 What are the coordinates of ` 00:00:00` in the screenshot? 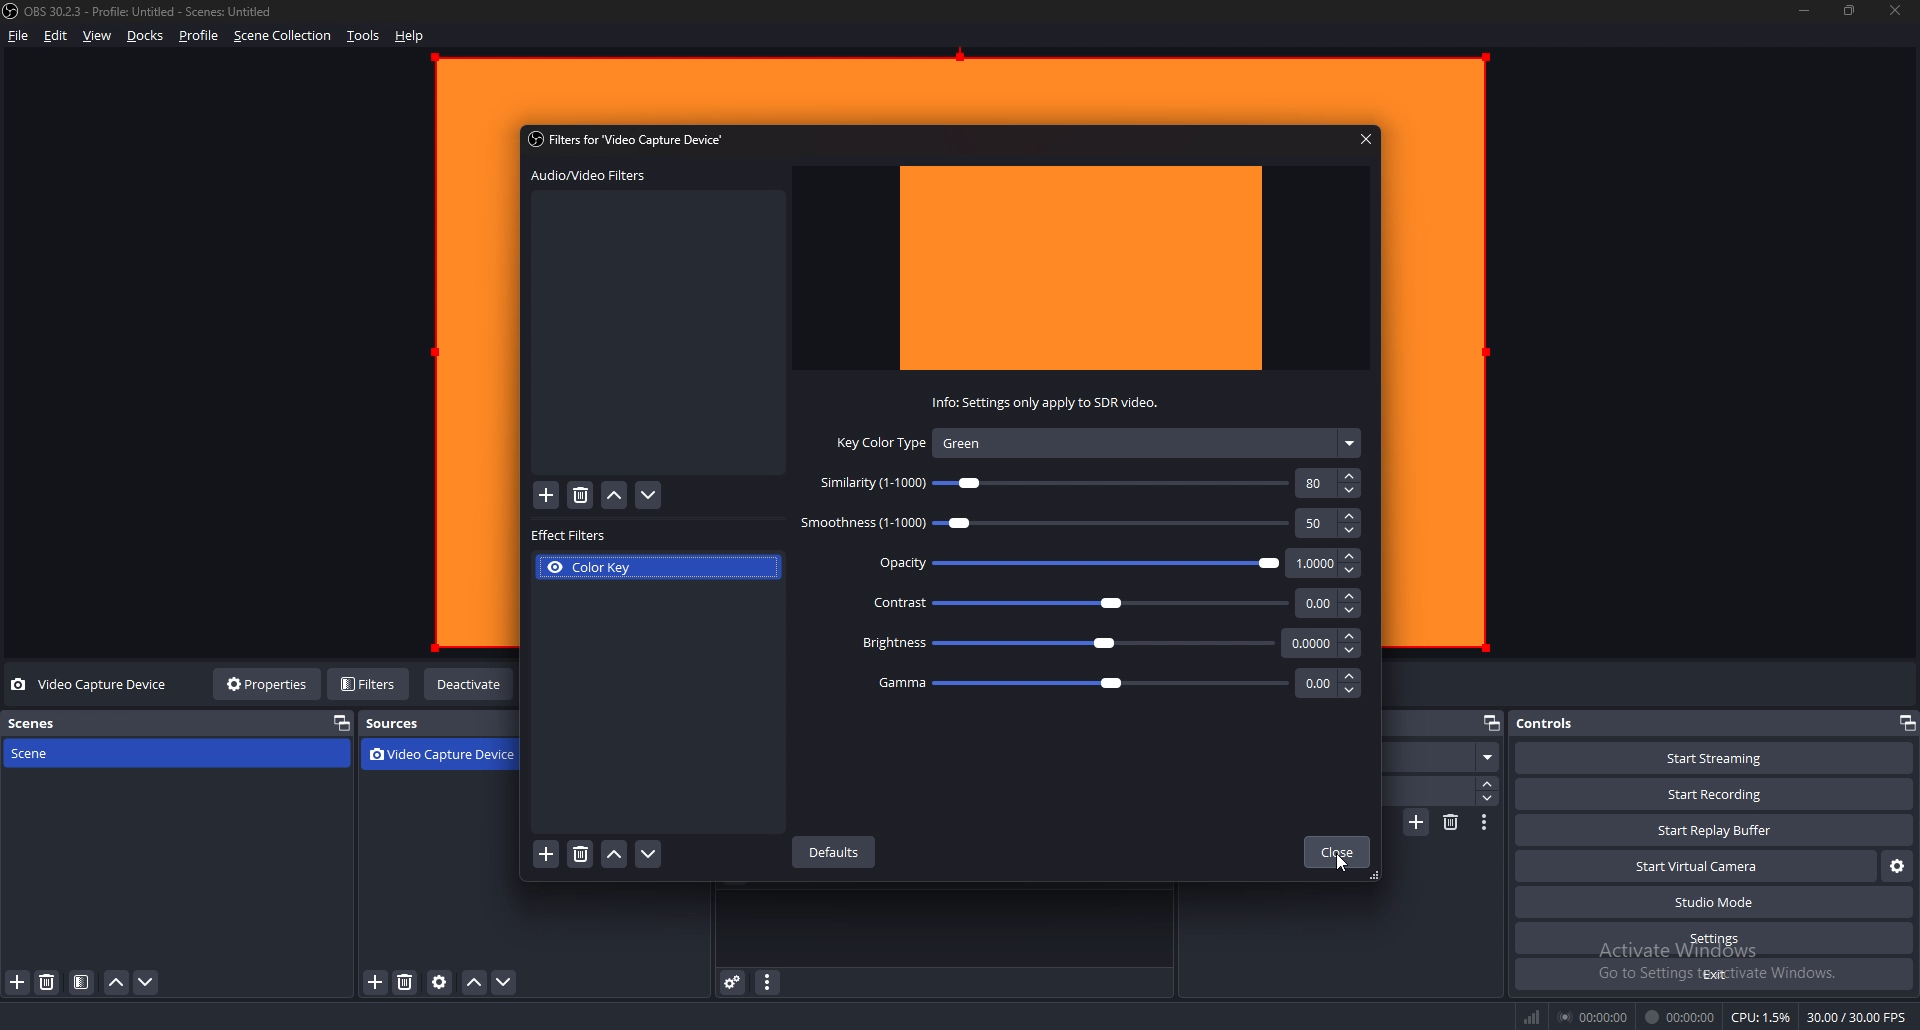 It's located at (1679, 1017).